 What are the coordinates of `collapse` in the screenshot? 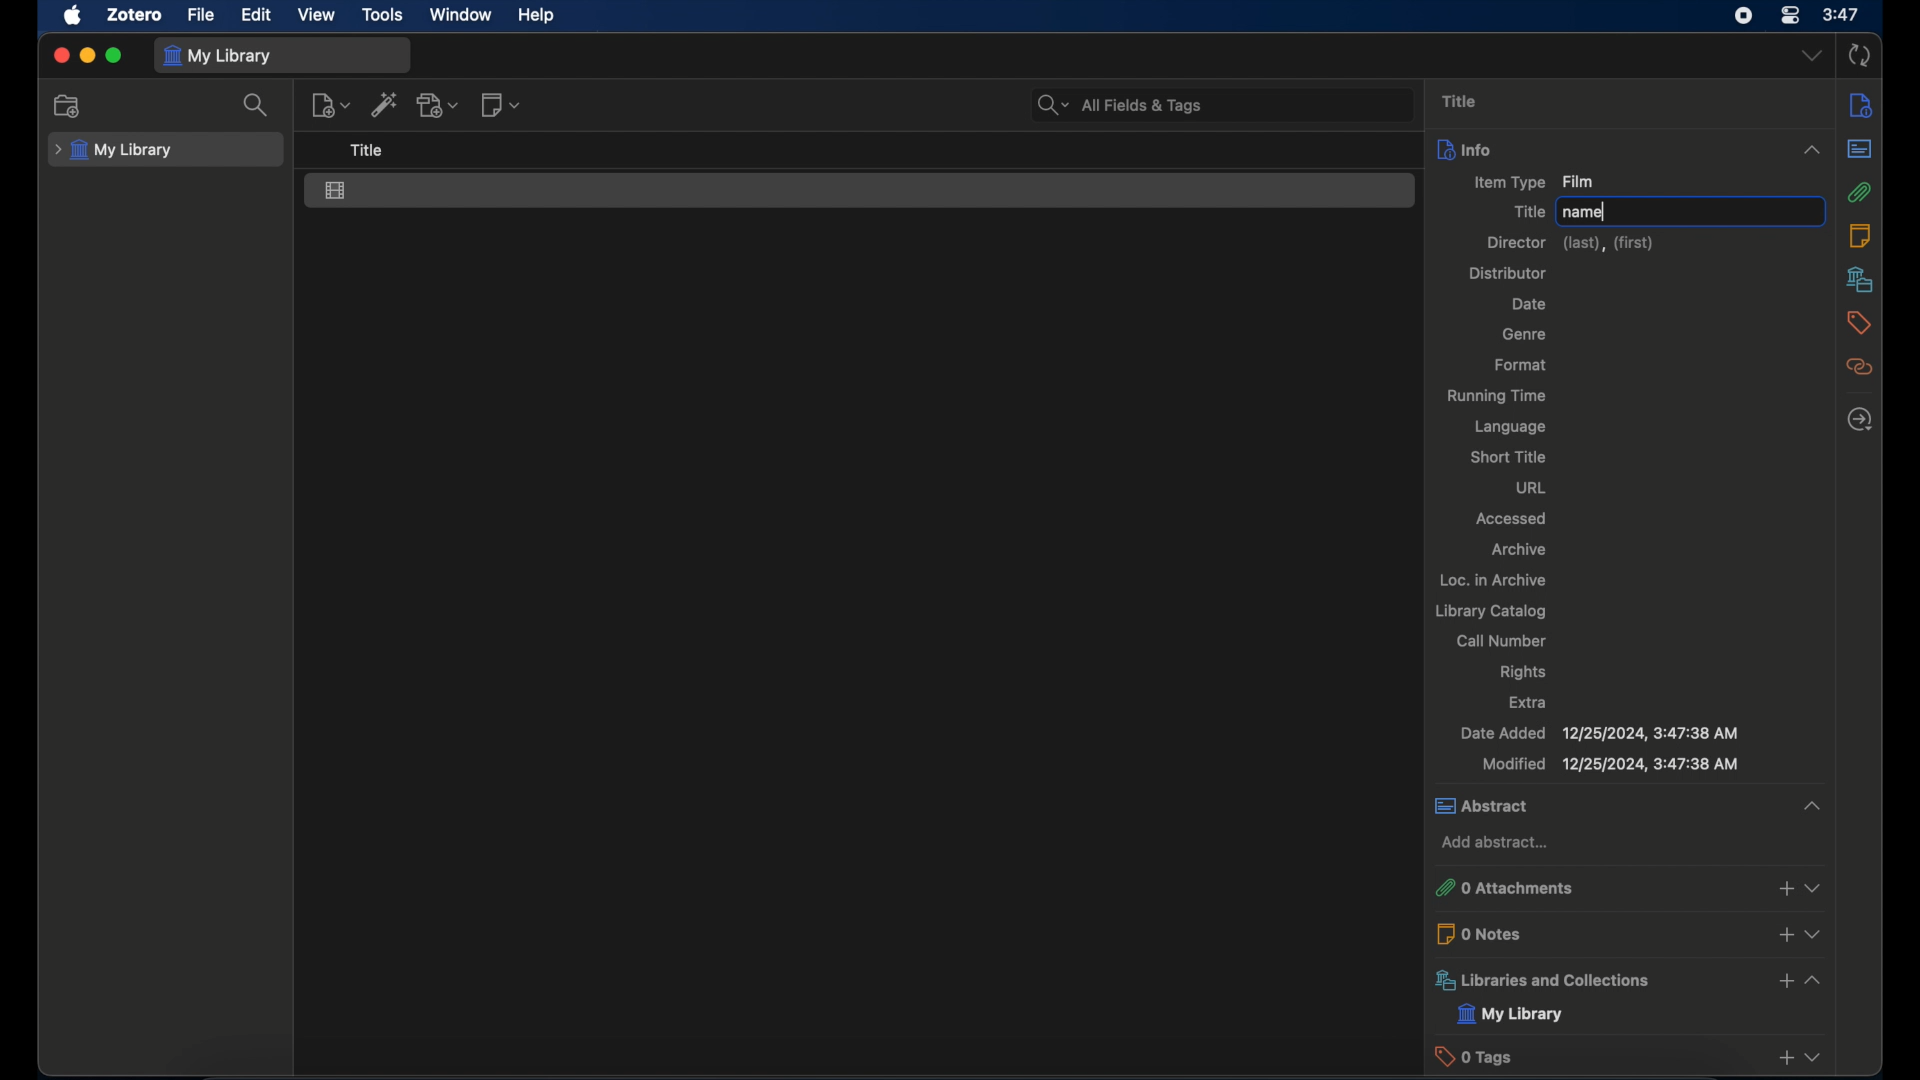 It's located at (1821, 978).